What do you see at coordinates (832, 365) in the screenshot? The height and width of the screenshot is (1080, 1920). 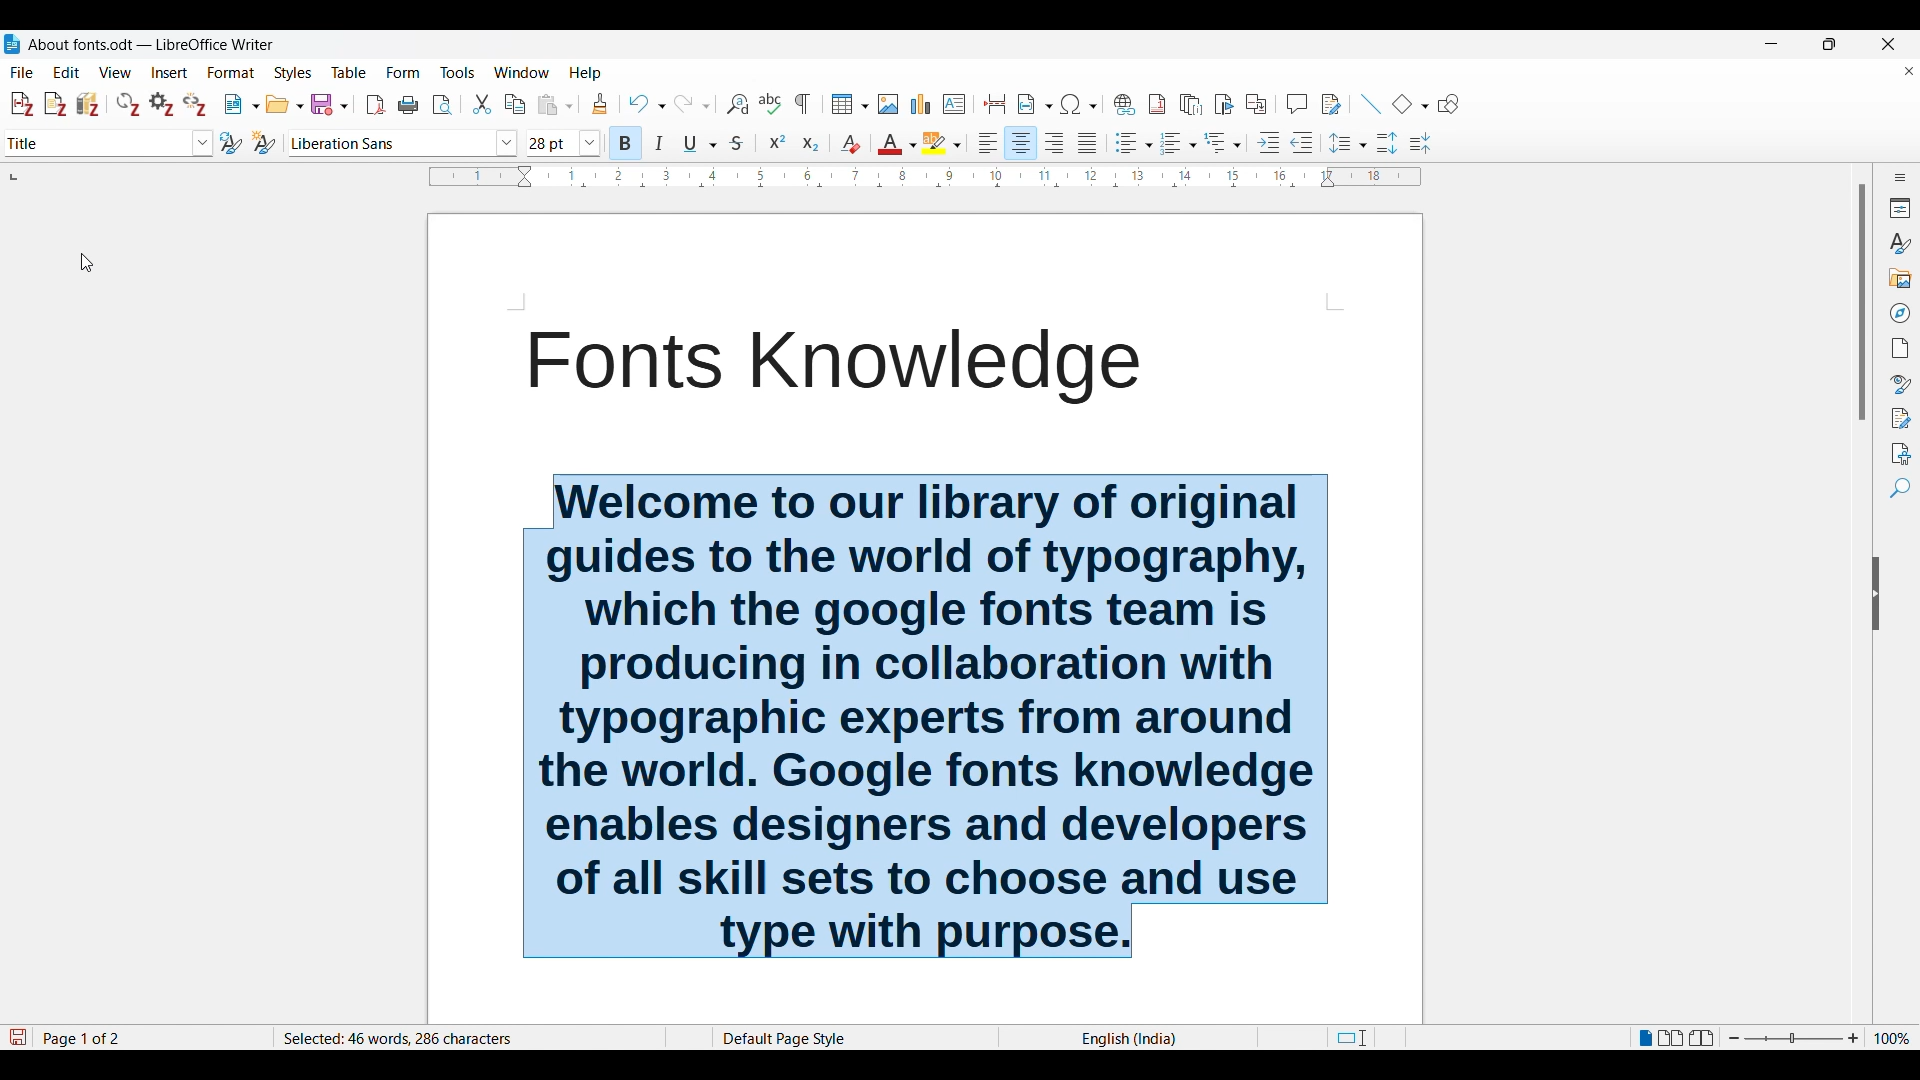 I see `Fonts Knowledge` at bounding box center [832, 365].